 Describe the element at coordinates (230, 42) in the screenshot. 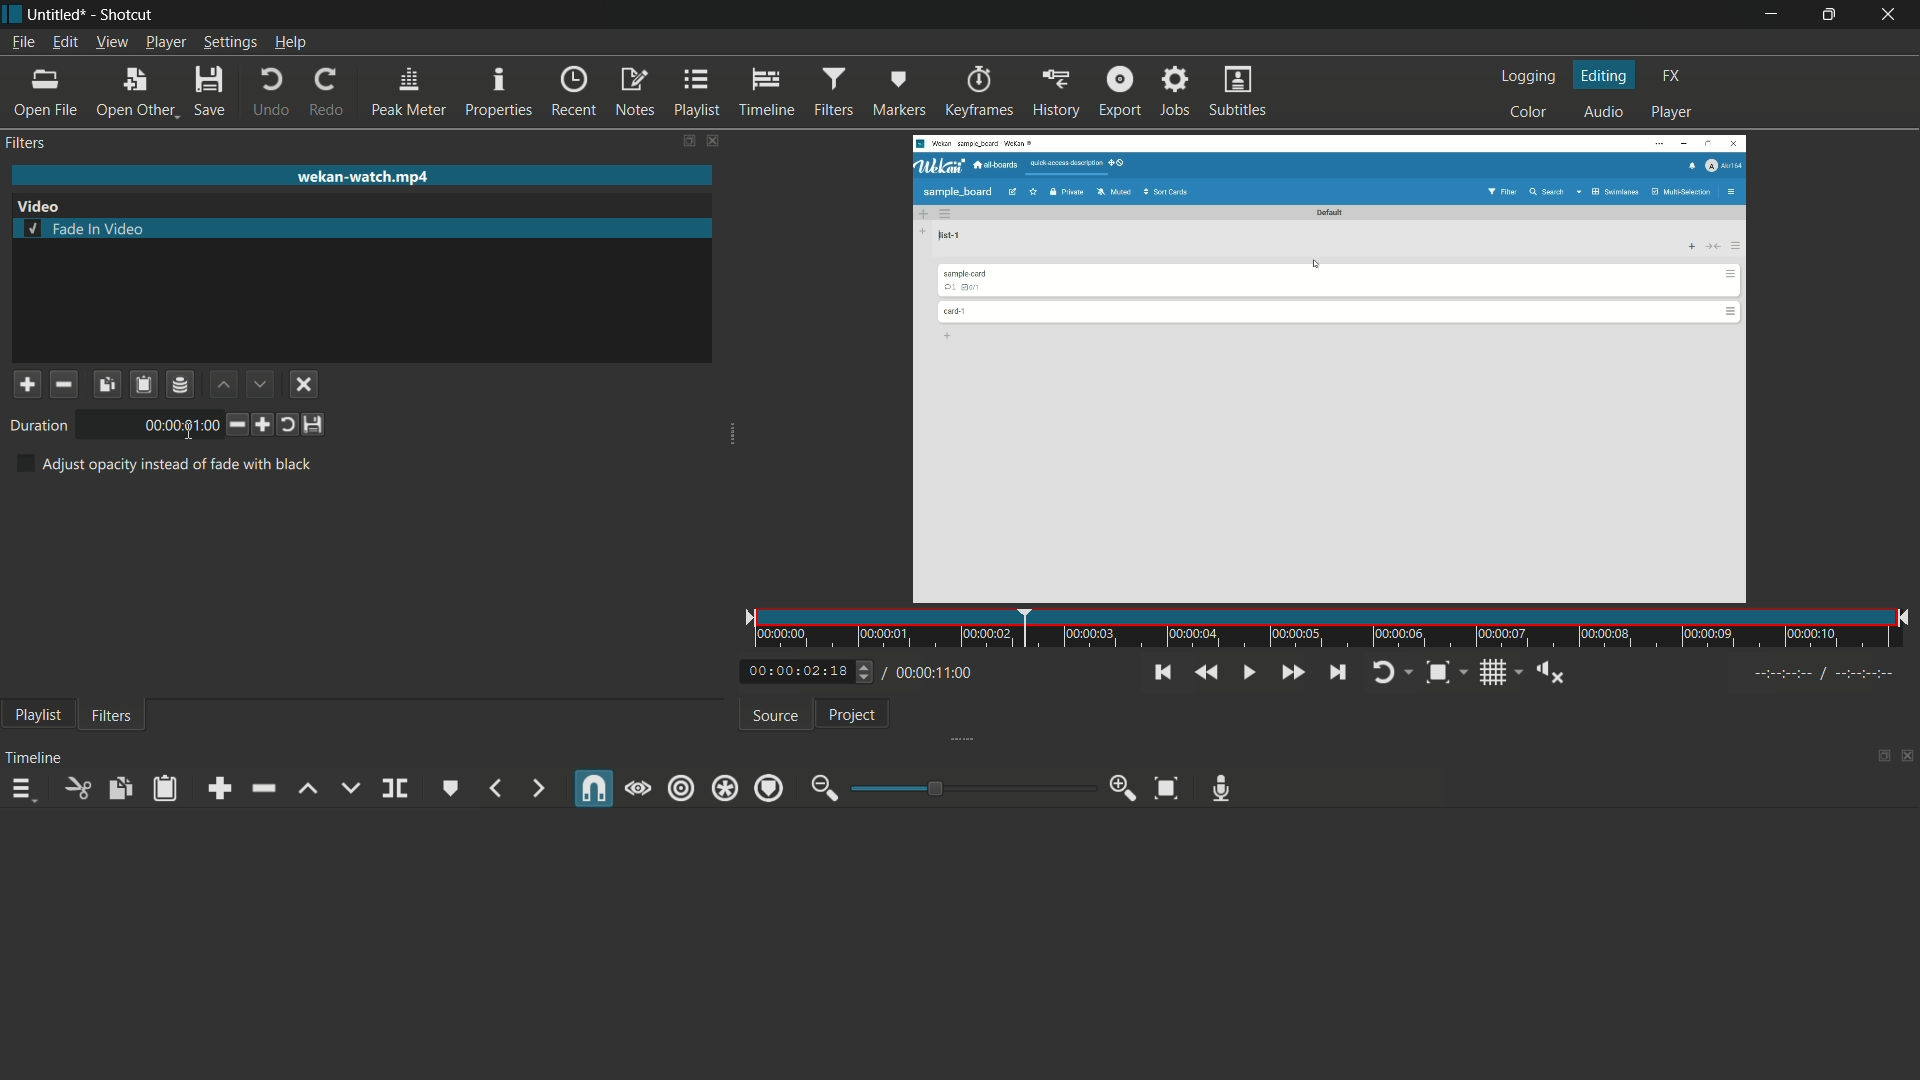

I see `settings menu` at that location.